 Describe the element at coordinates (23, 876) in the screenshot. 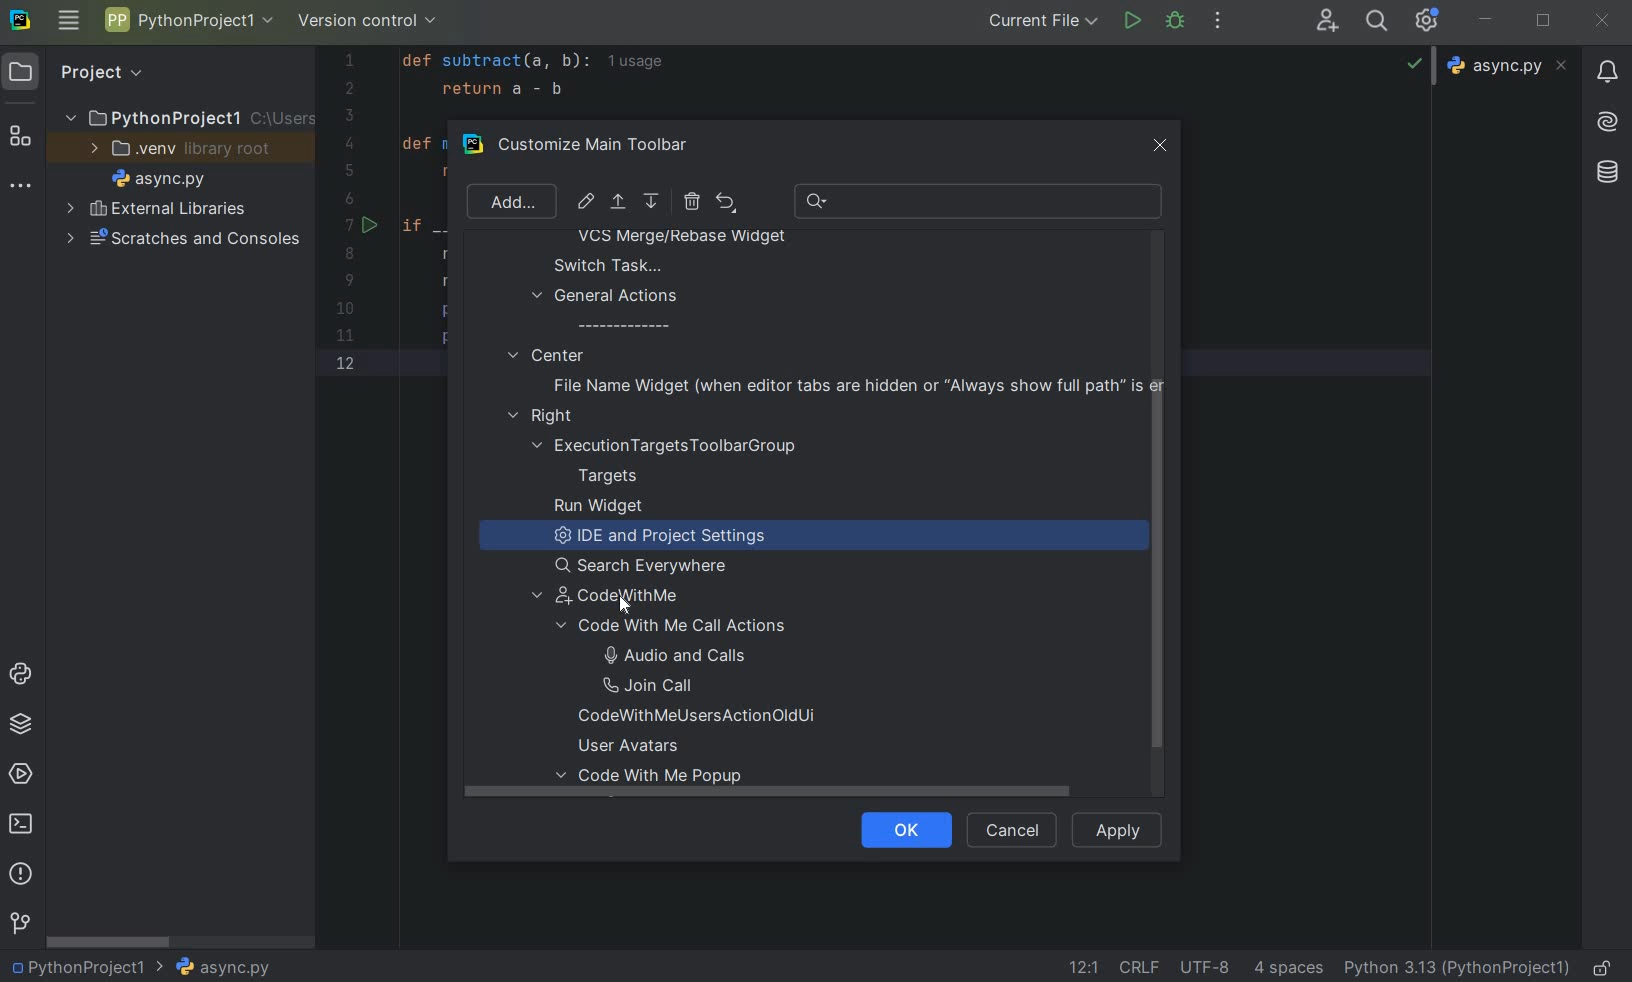

I see `PROBLEMS` at that location.